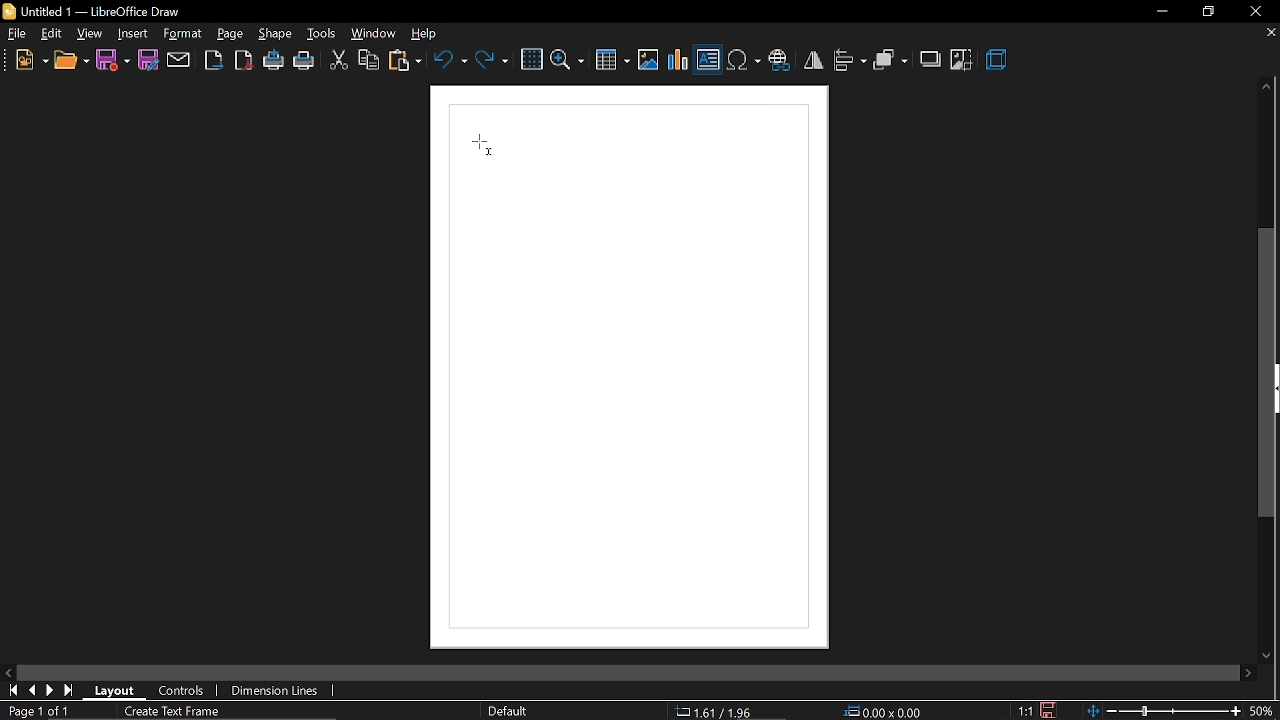  What do you see at coordinates (53, 35) in the screenshot?
I see `edit` at bounding box center [53, 35].